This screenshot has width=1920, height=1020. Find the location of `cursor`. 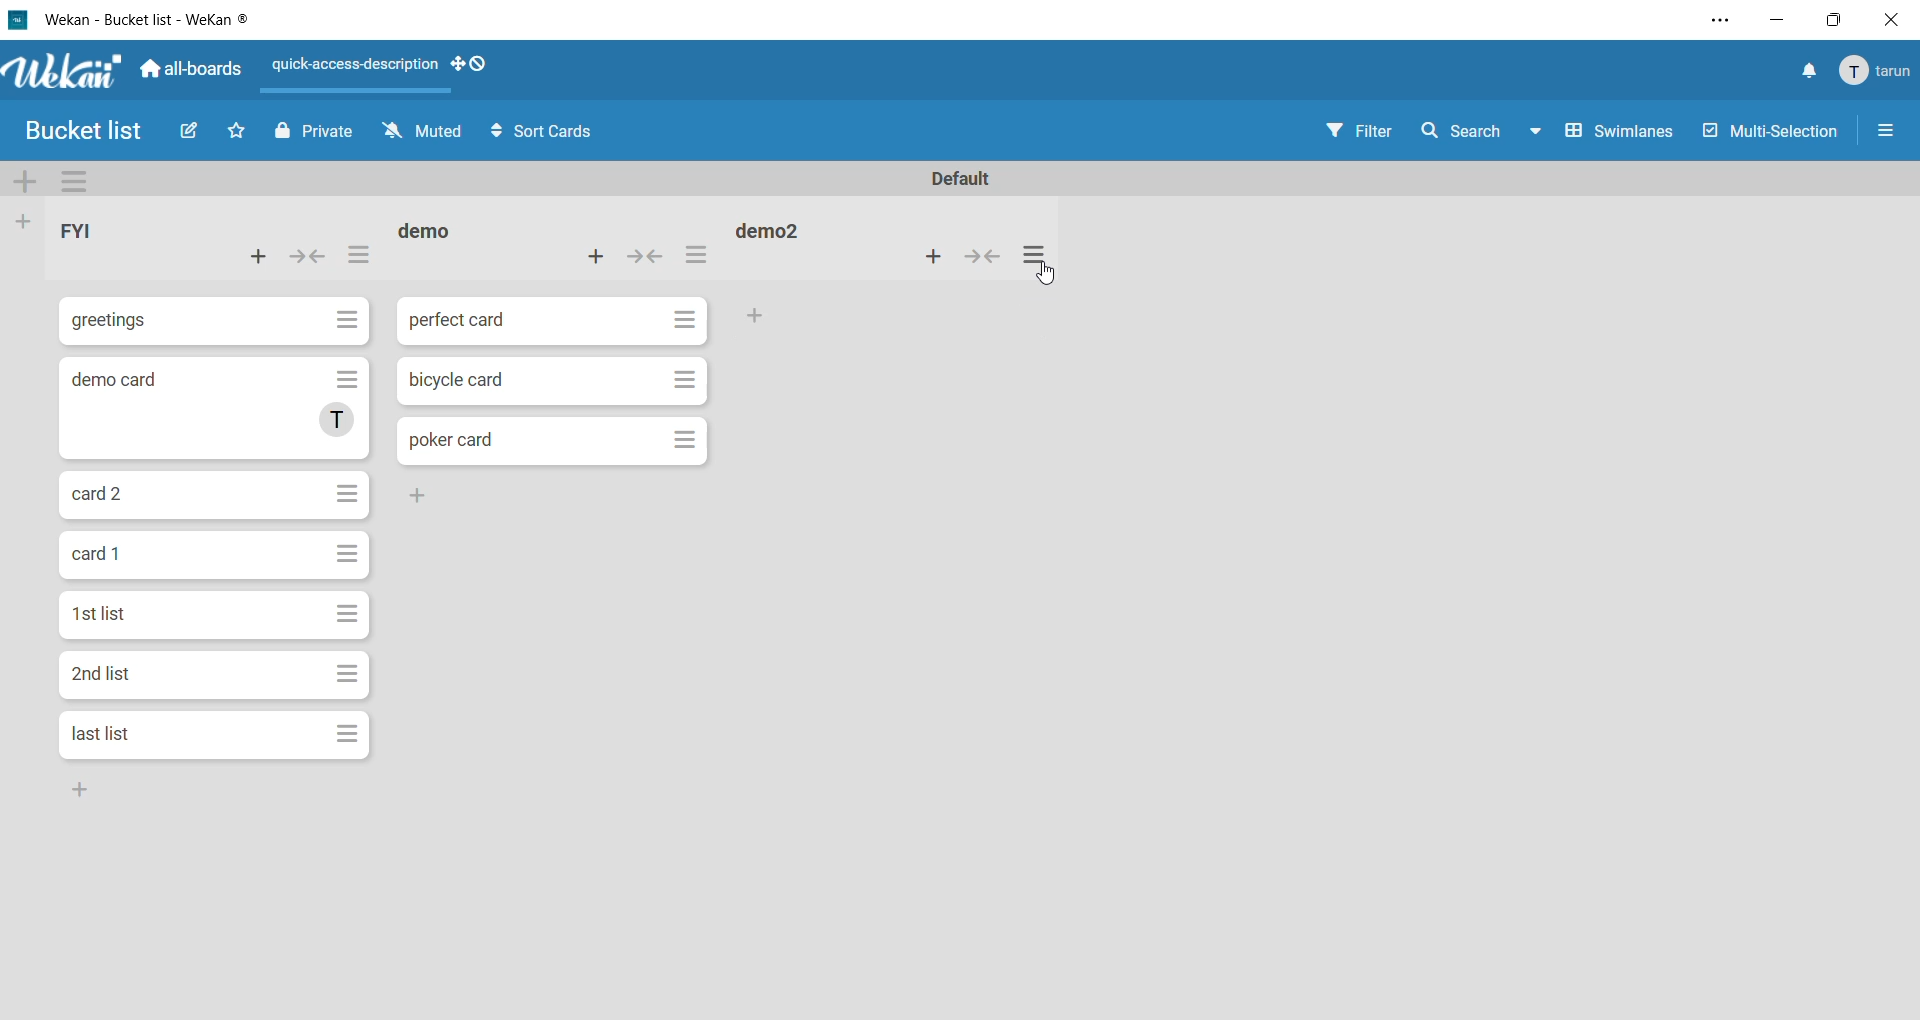

cursor is located at coordinates (1051, 277).